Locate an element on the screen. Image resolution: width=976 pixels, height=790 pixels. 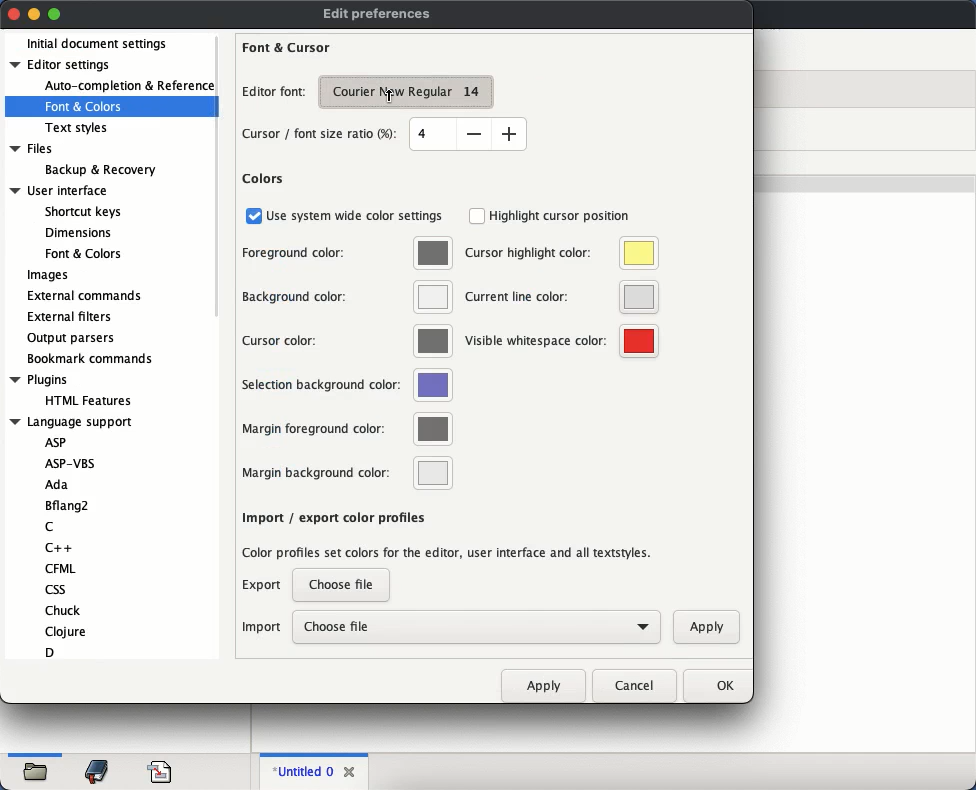
Cursor is located at coordinates (390, 96).